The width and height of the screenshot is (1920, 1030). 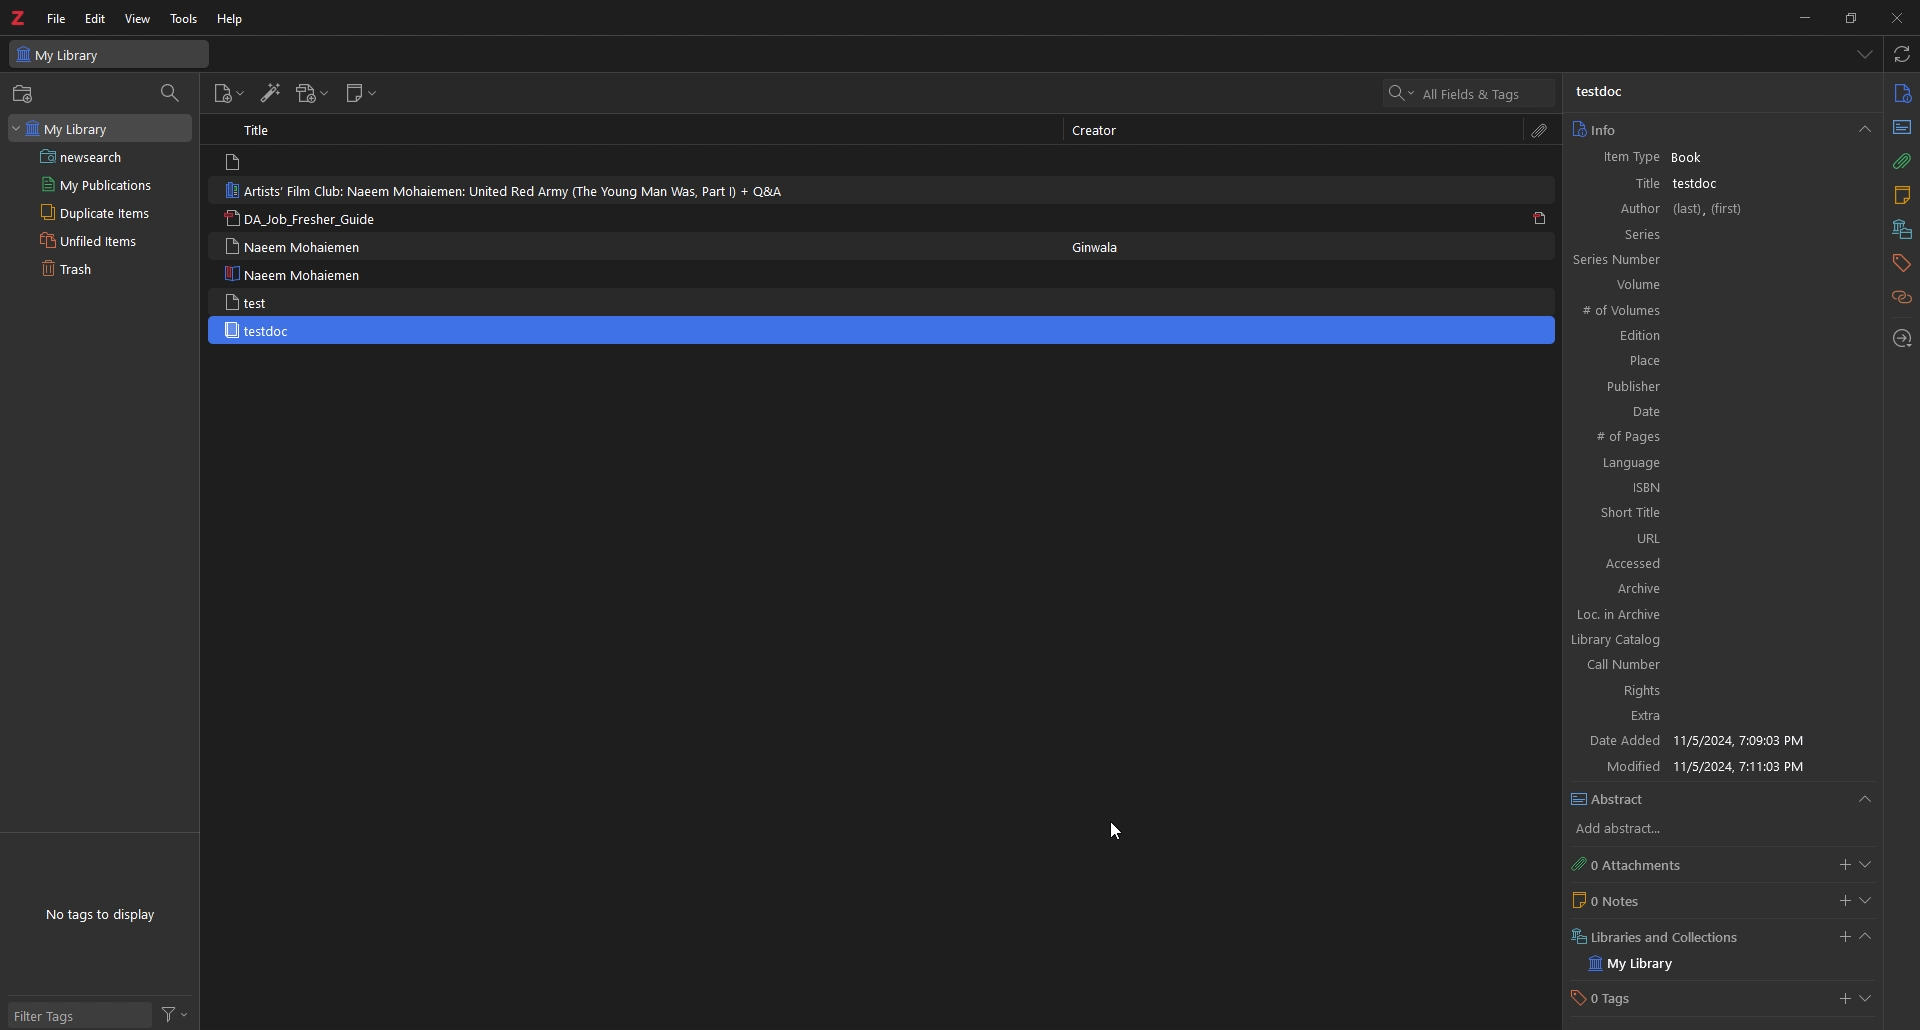 I want to click on resize, so click(x=1850, y=17).